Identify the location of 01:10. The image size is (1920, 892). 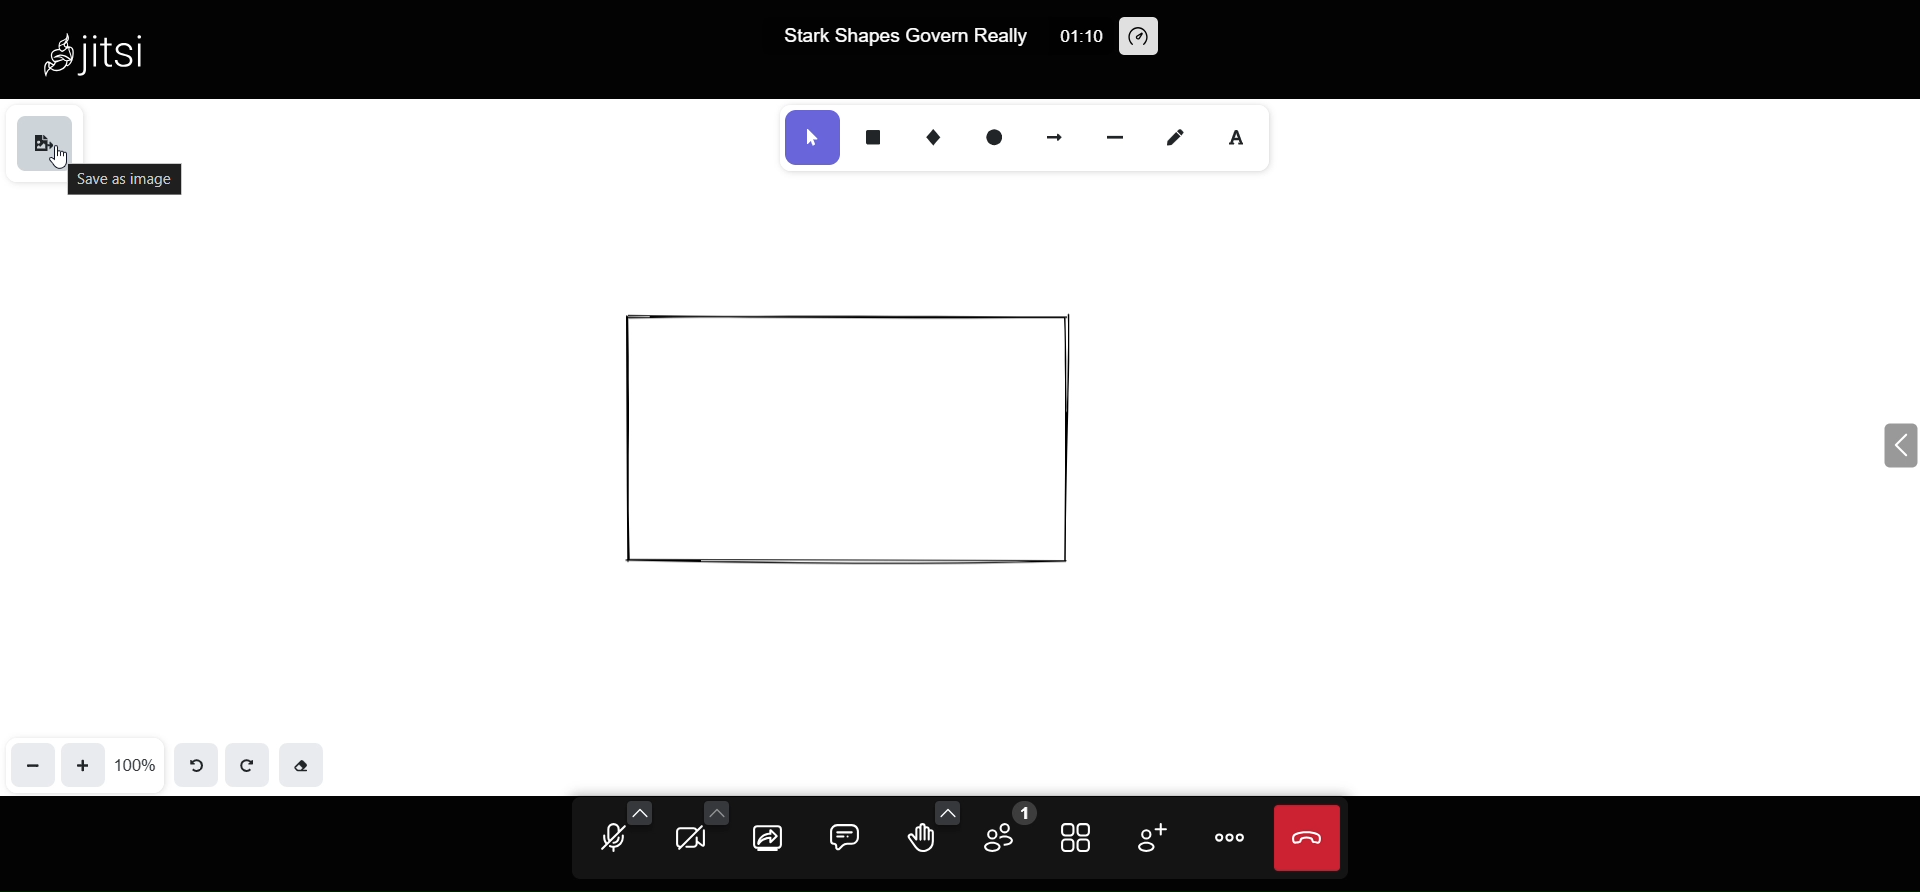
(1078, 36).